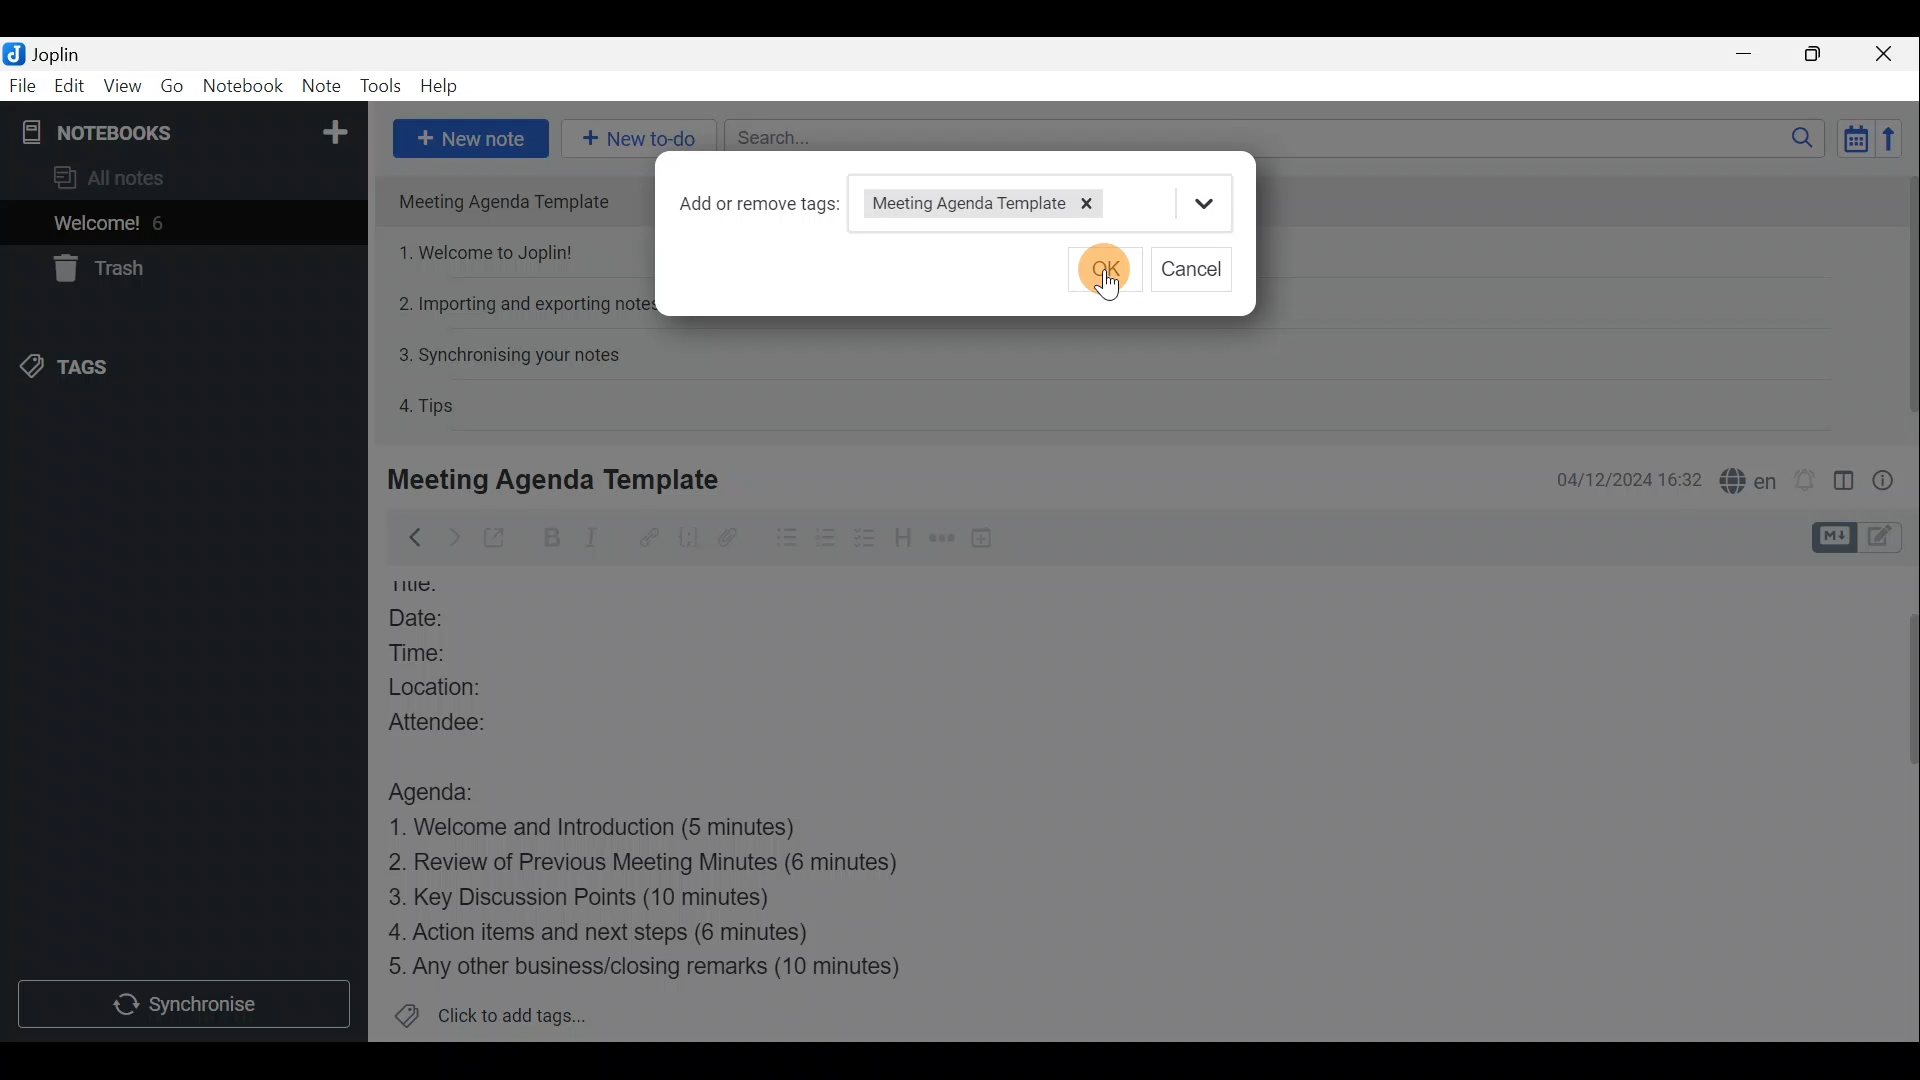 The image size is (1920, 1080). I want to click on Minimise, so click(1747, 53).